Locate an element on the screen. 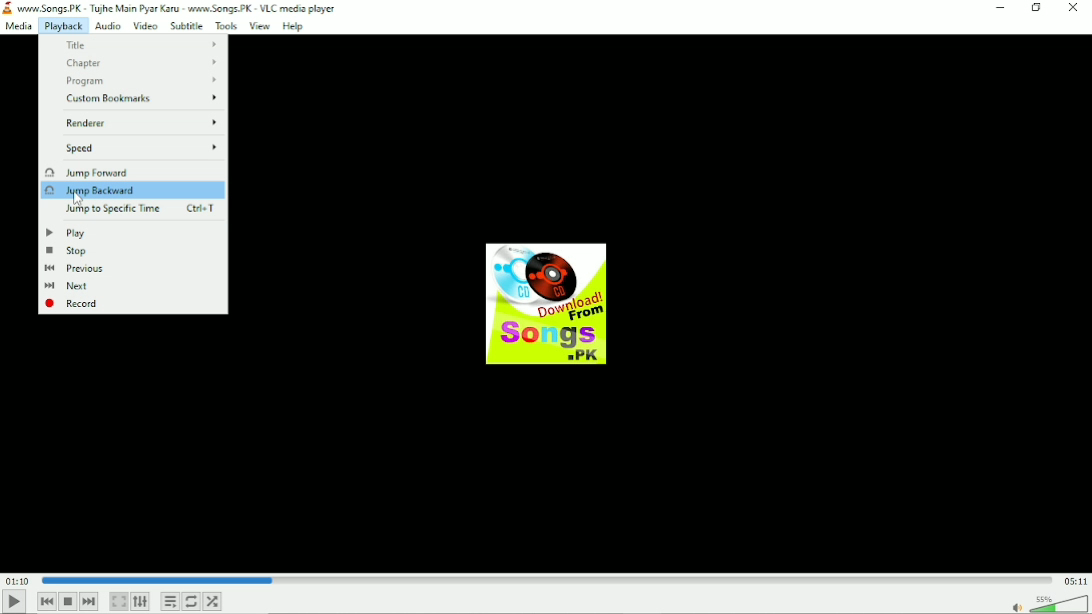  Custom bookmarks is located at coordinates (144, 100).